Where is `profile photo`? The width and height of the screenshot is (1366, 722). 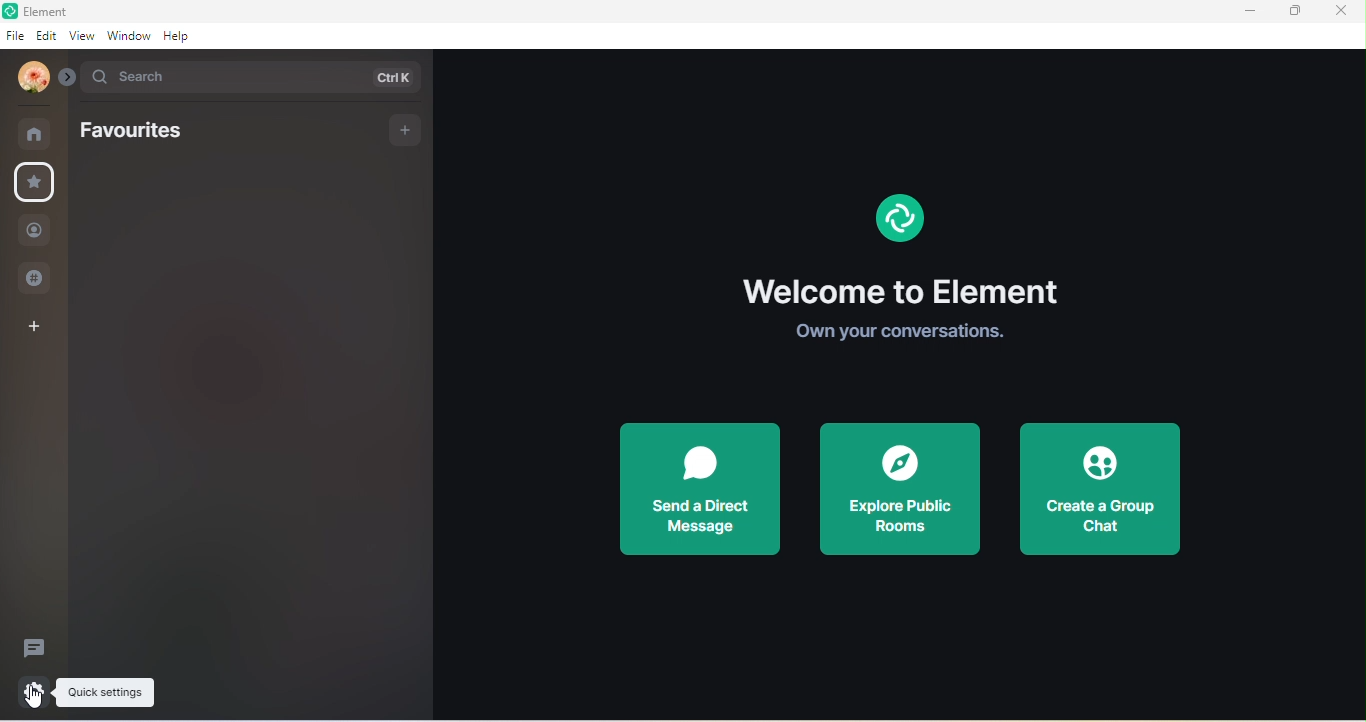
profile photo is located at coordinates (35, 75).